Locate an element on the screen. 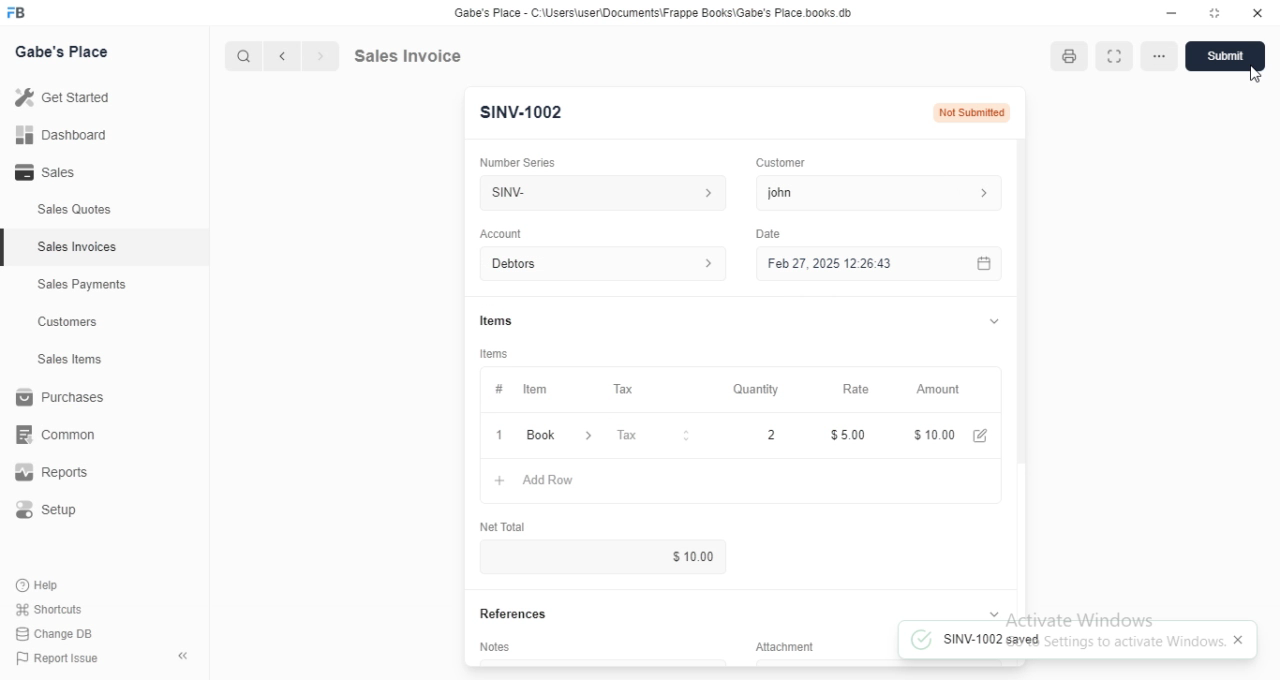 The height and width of the screenshot is (680, 1280). Add row is located at coordinates (533, 480).